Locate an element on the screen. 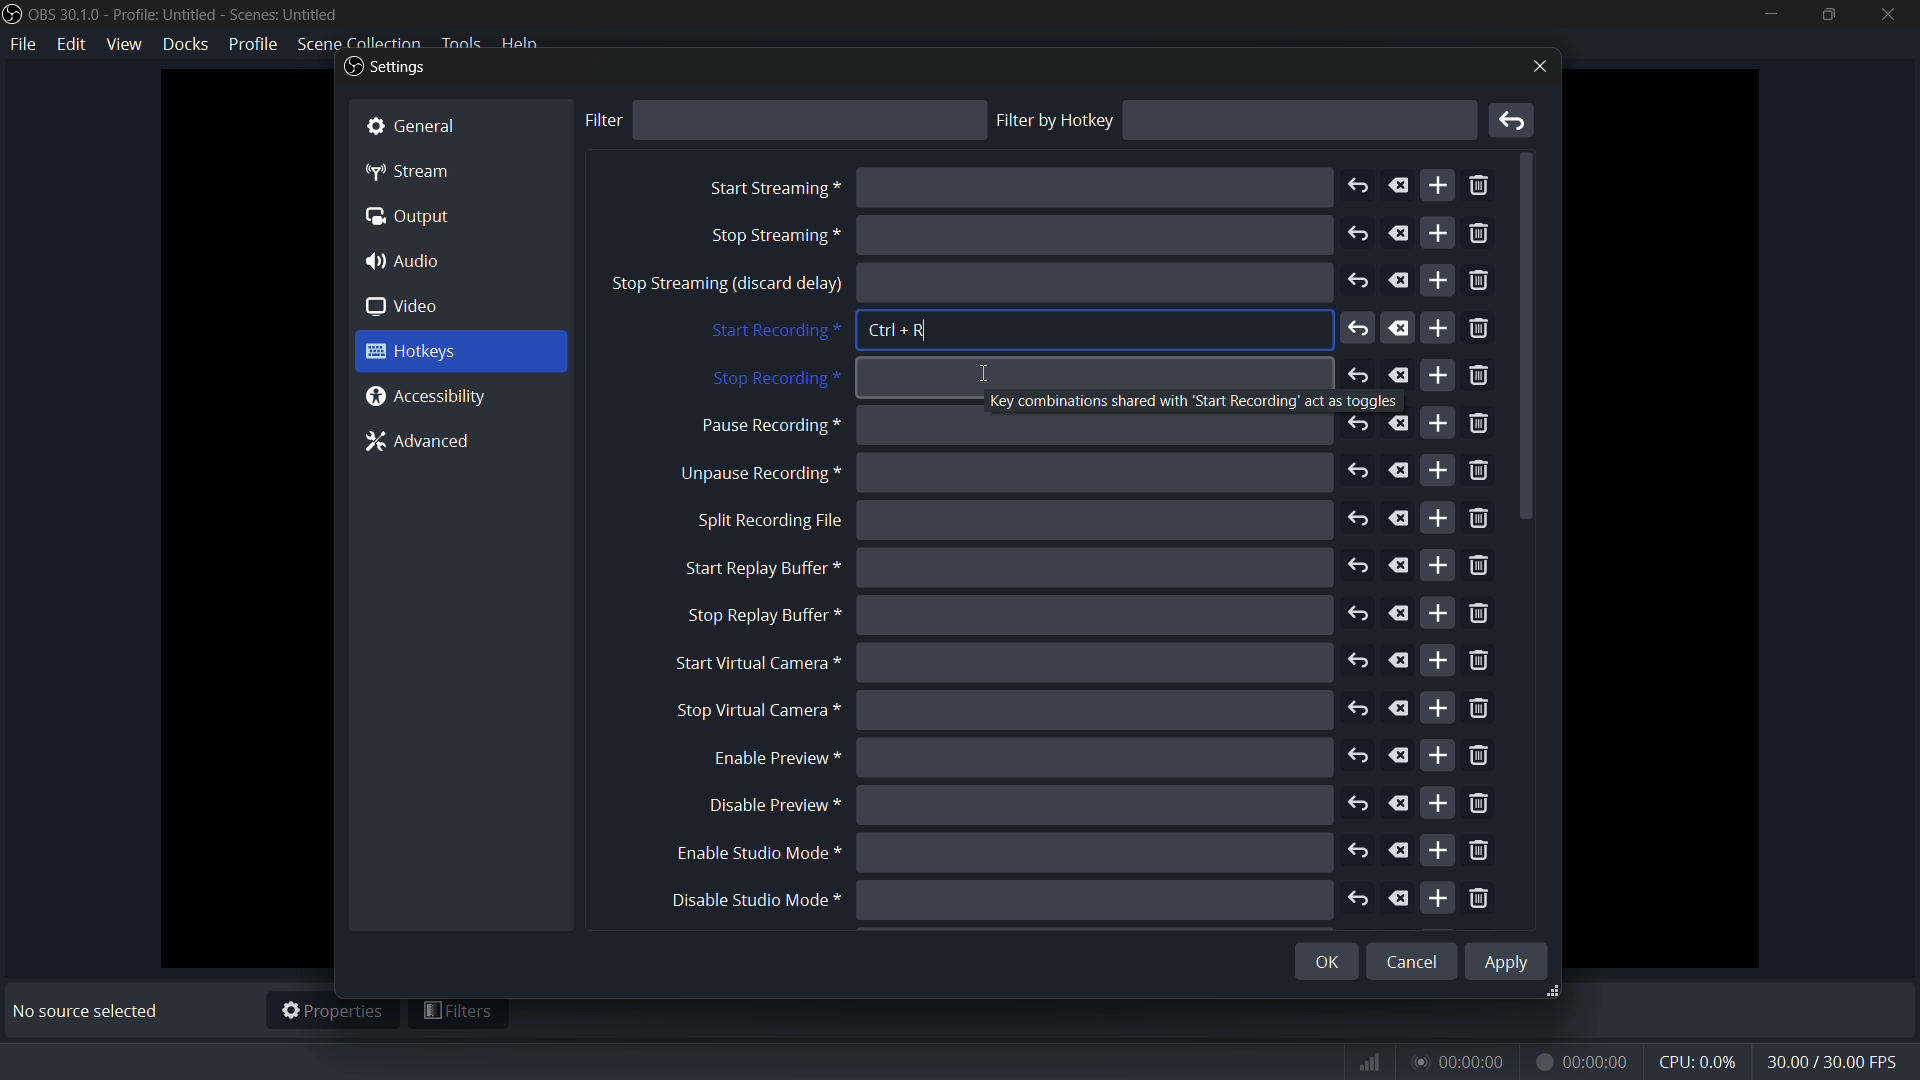 The width and height of the screenshot is (1920, 1080). minimize is located at coordinates (1770, 14).